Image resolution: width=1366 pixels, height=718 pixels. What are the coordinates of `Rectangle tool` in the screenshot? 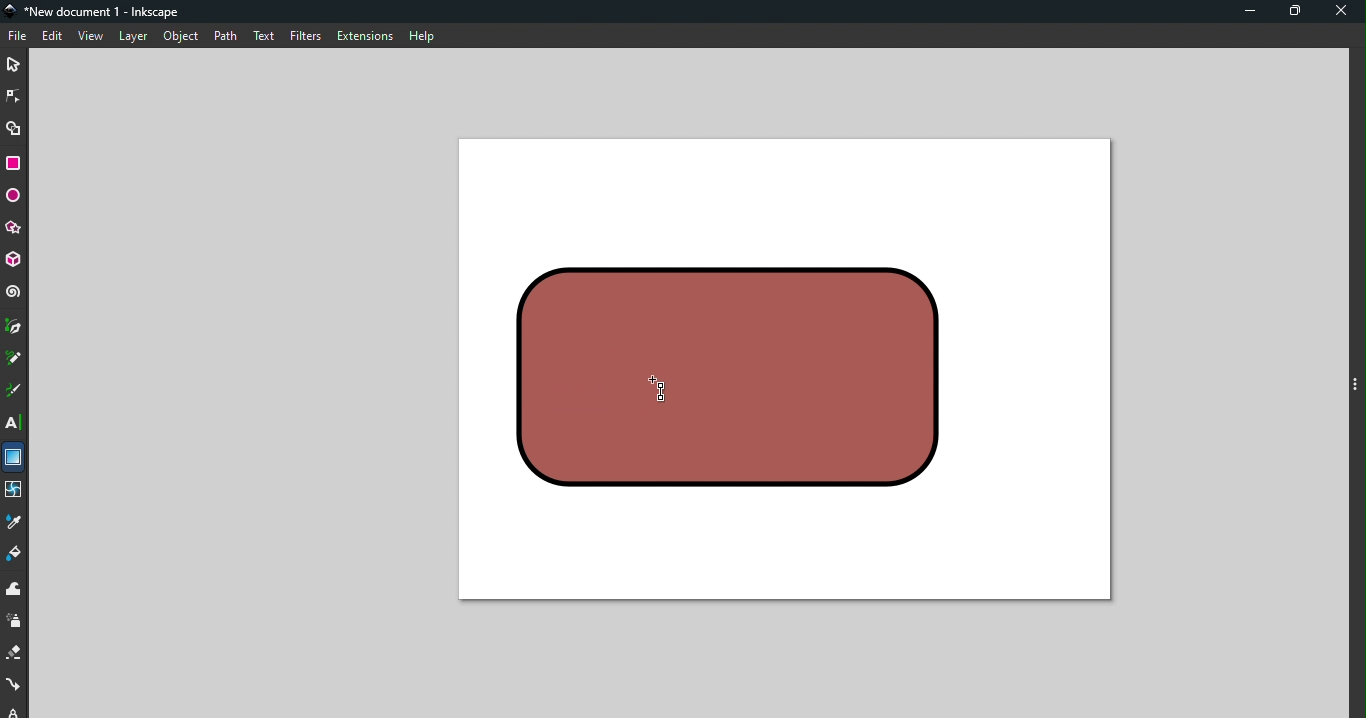 It's located at (17, 163).